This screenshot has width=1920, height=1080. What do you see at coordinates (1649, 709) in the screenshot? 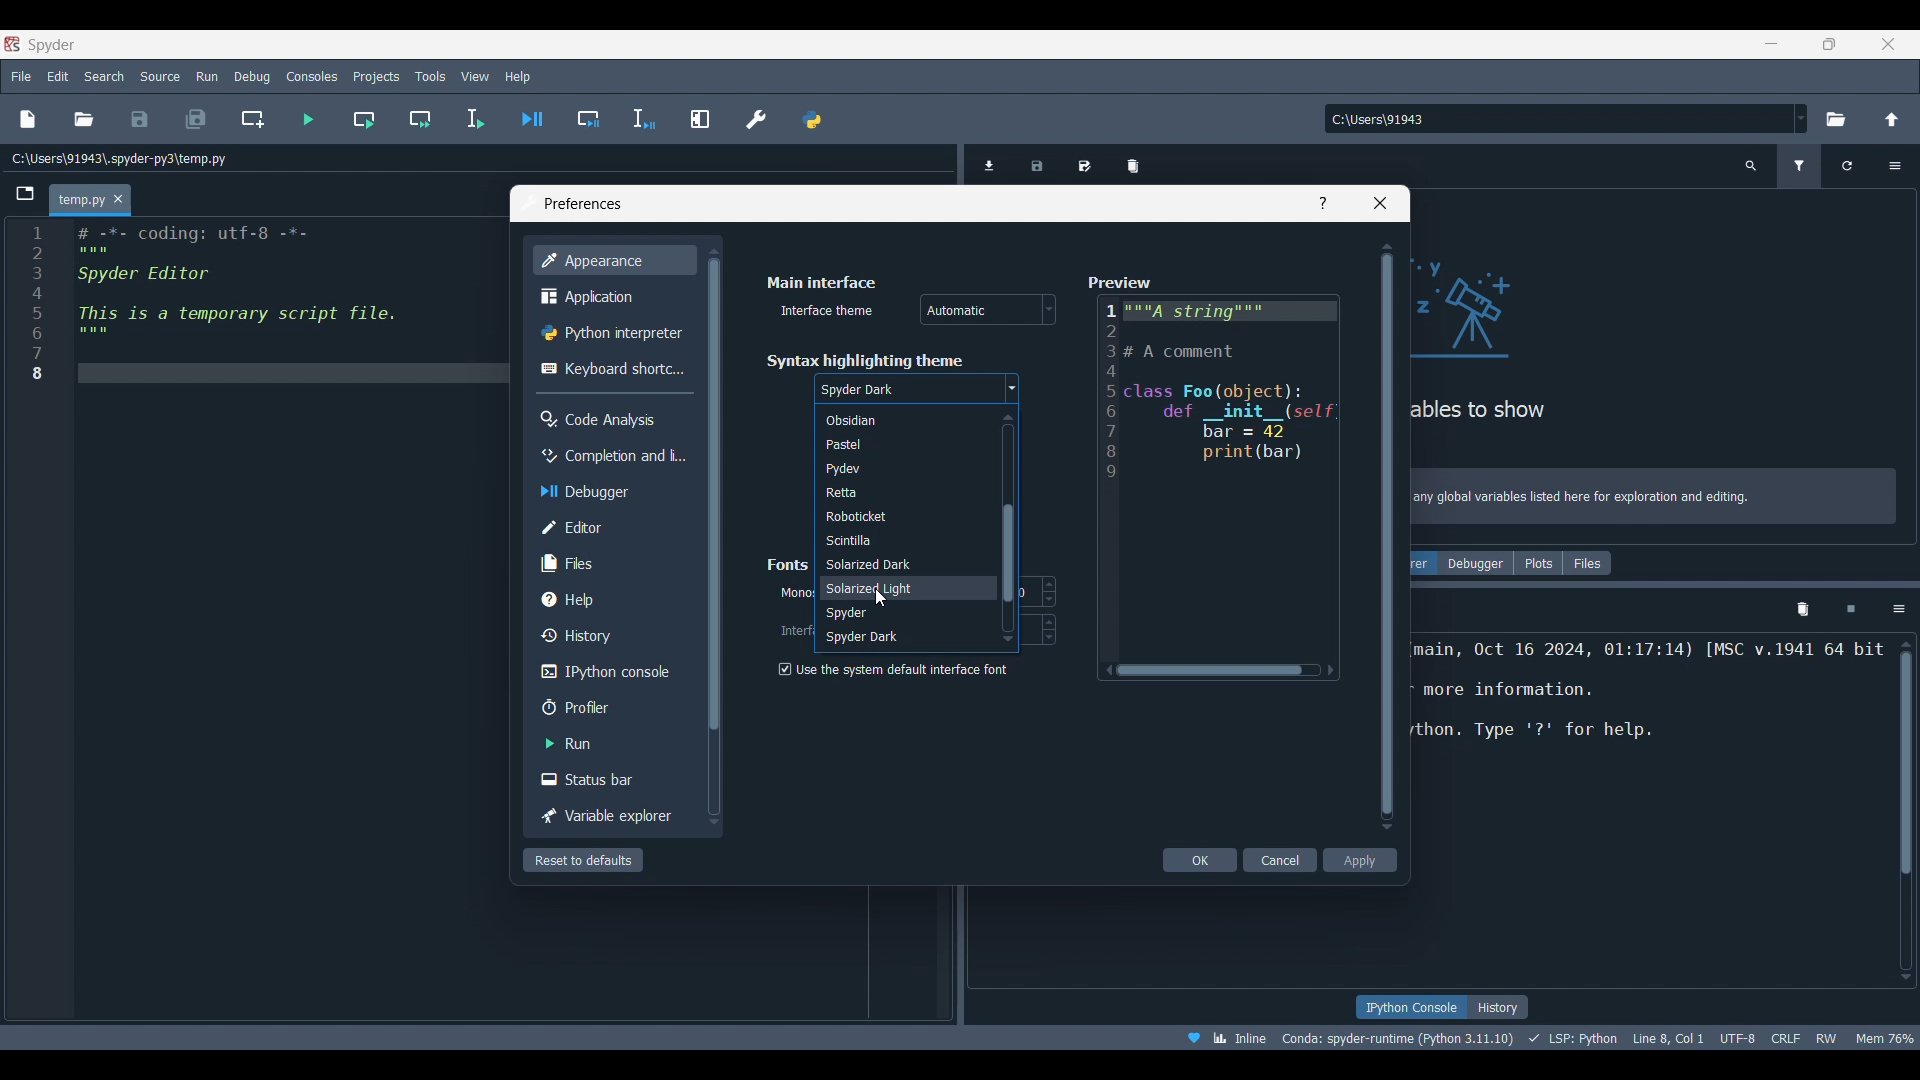
I see `ipython console pane` at bounding box center [1649, 709].